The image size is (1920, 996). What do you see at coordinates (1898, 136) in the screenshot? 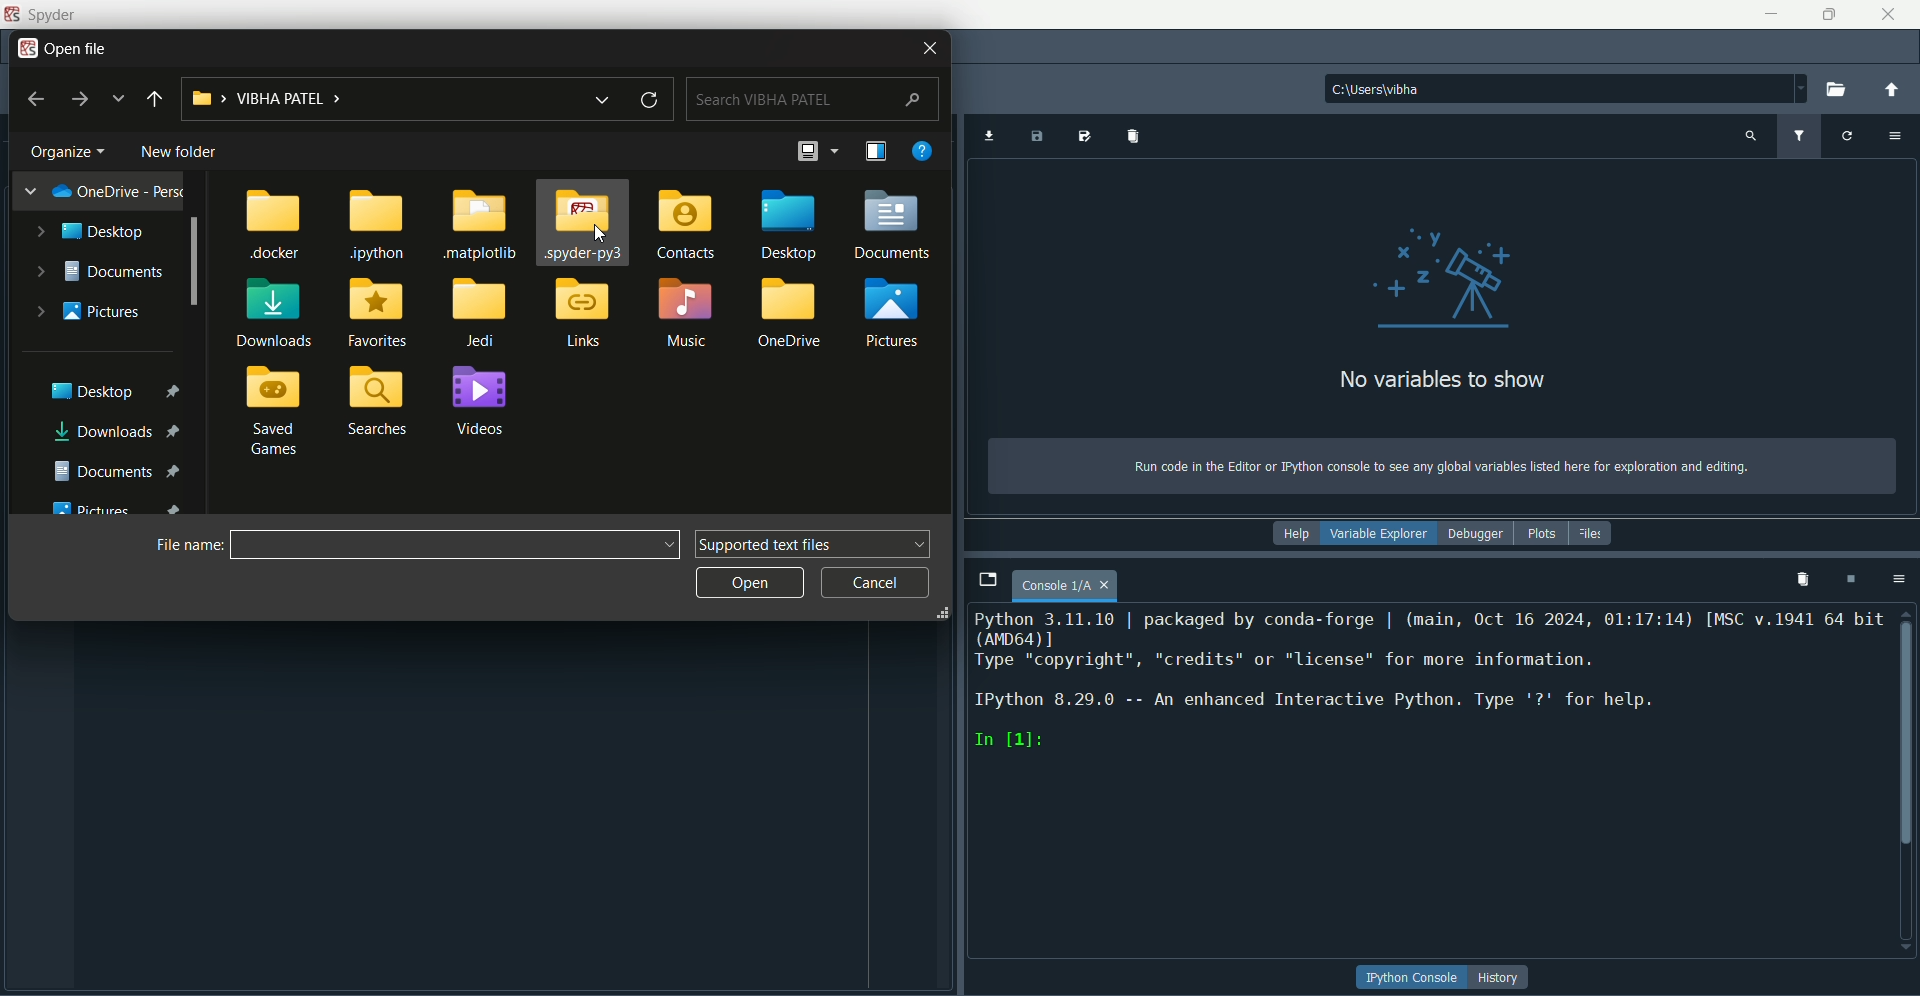
I see `options` at bounding box center [1898, 136].